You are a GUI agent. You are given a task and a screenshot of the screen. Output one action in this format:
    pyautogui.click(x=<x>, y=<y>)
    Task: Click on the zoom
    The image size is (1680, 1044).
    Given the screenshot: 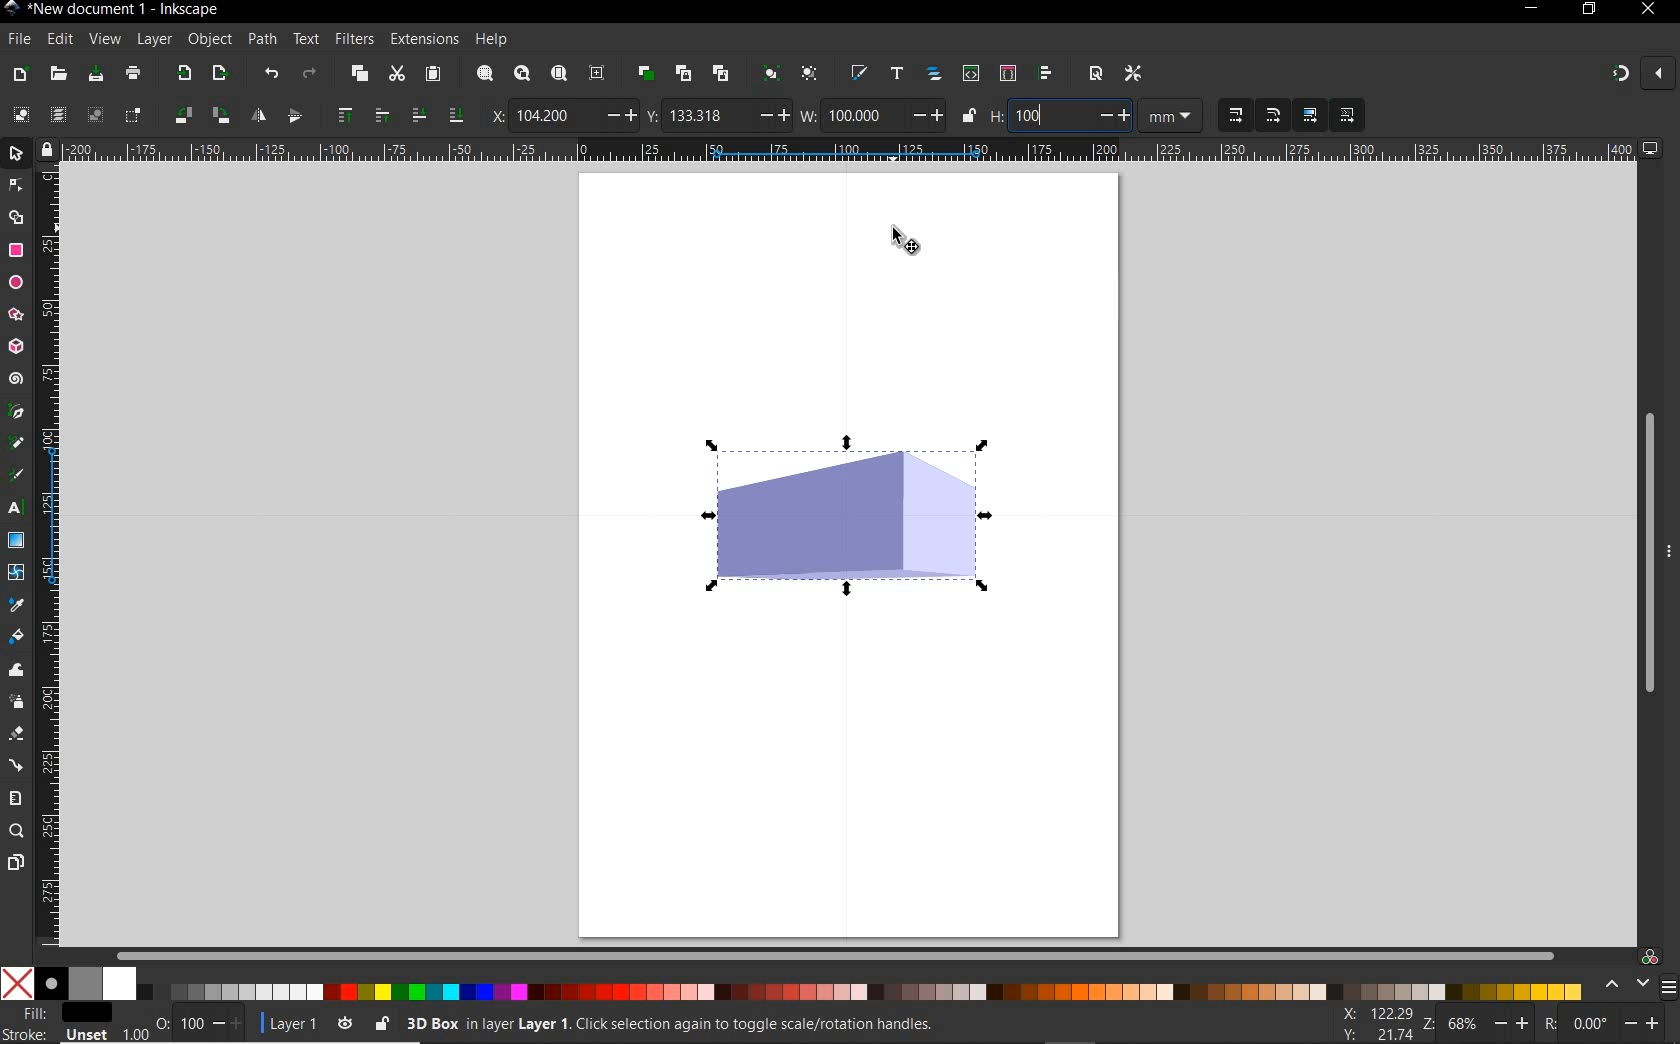 What is the action you would take?
    pyautogui.click(x=1428, y=1025)
    